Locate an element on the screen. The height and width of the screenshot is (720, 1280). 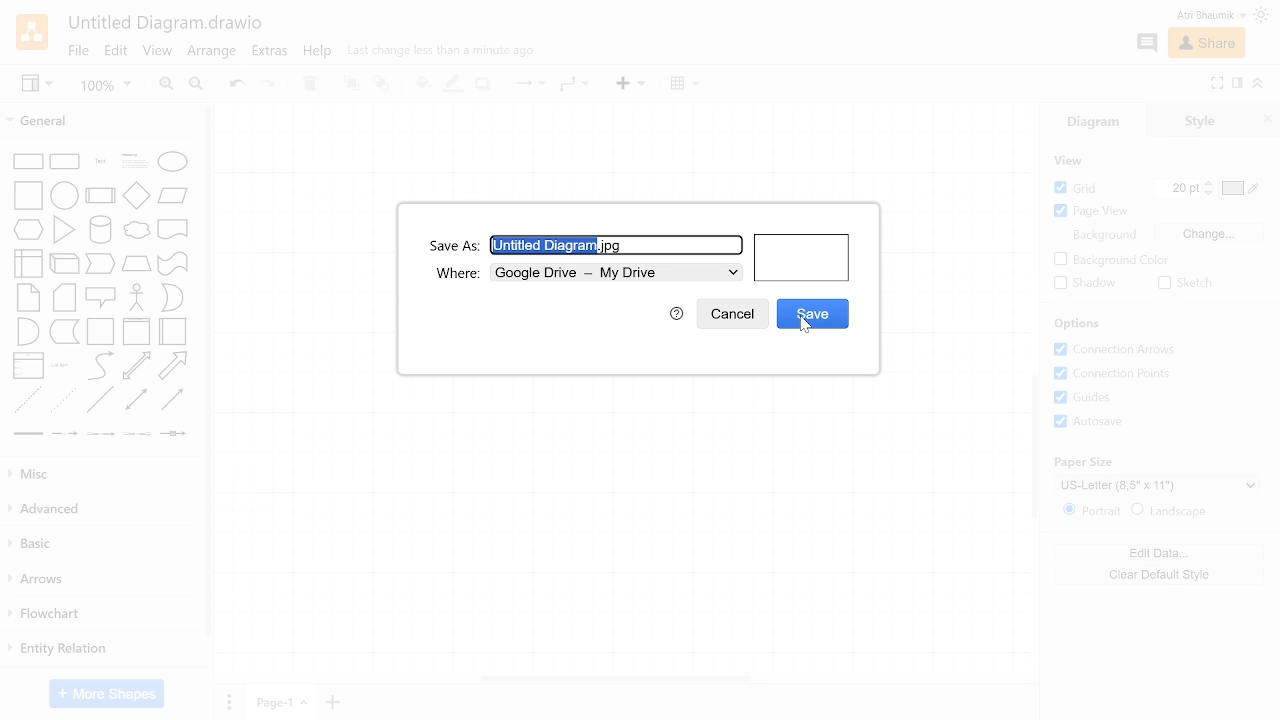
Undo is located at coordinates (236, 86).